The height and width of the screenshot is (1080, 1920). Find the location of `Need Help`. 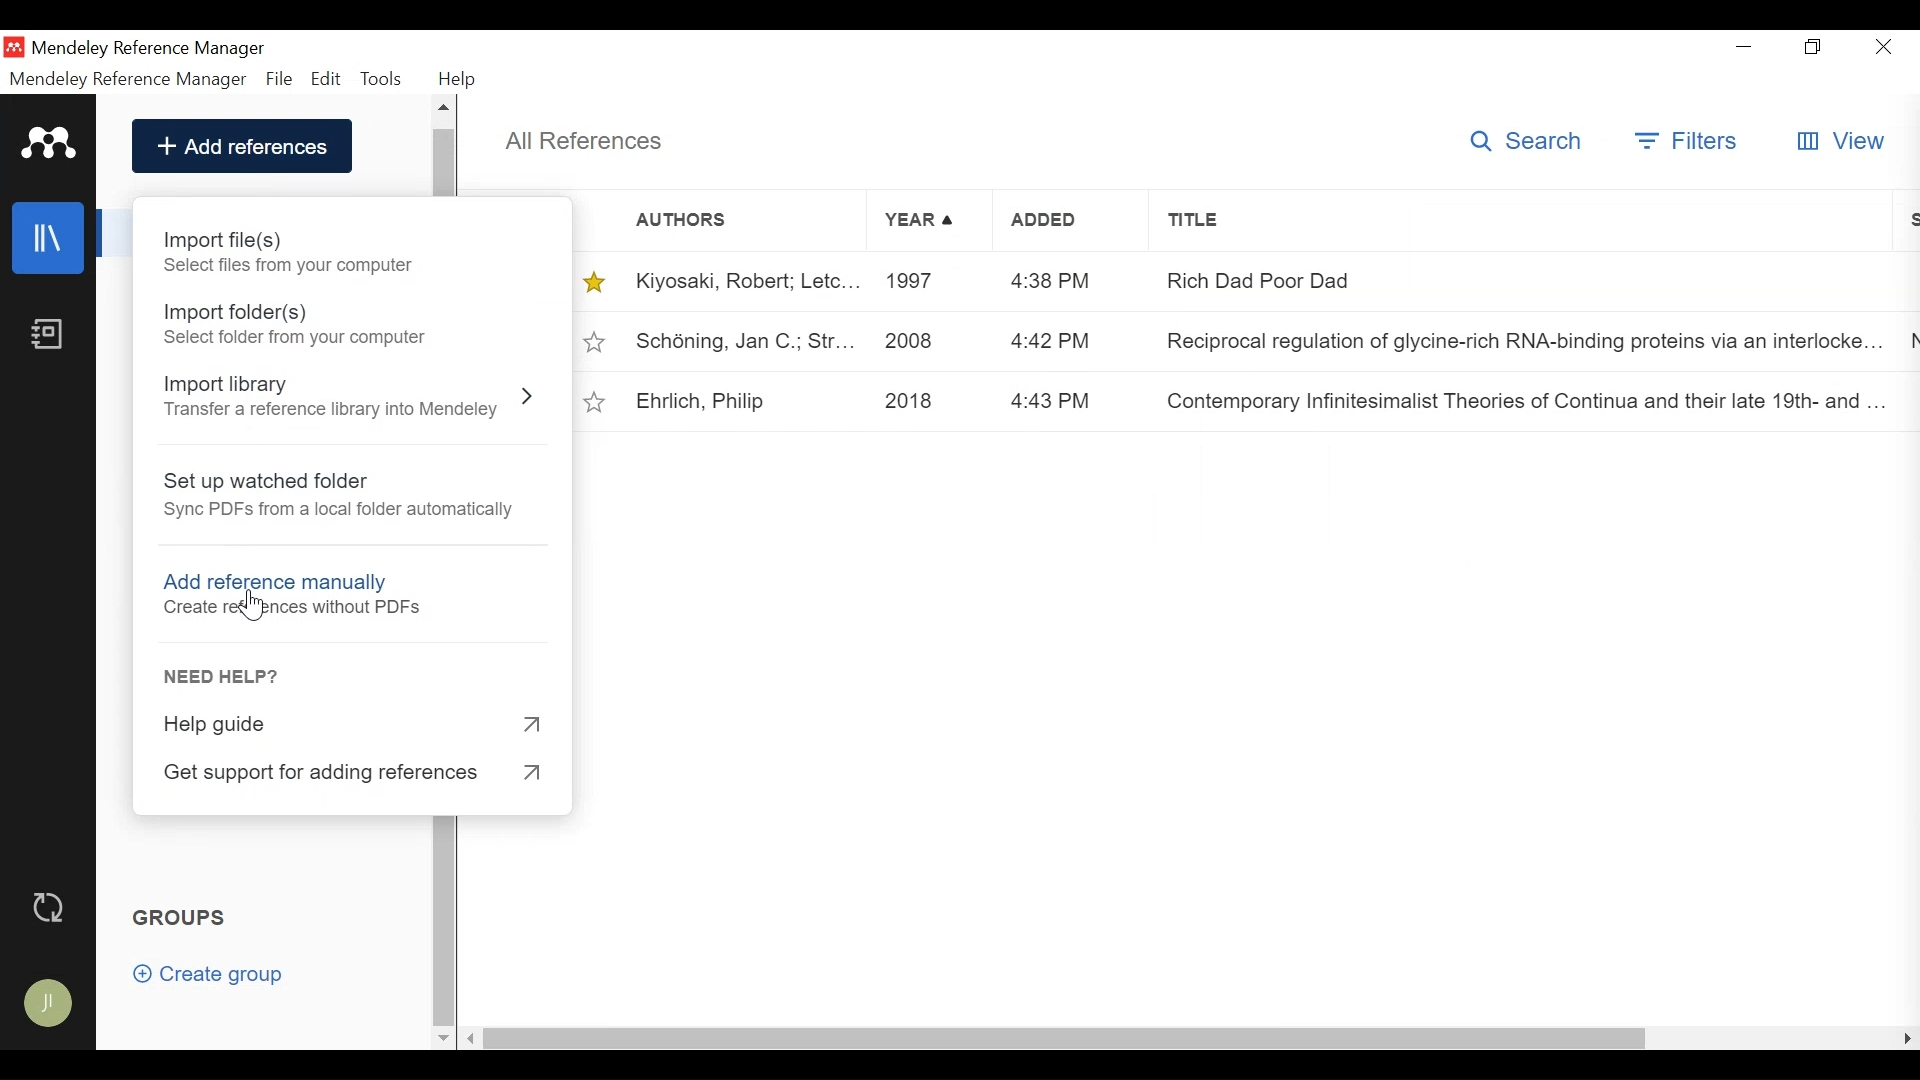

Need Help is located at coordinates (229, 673).